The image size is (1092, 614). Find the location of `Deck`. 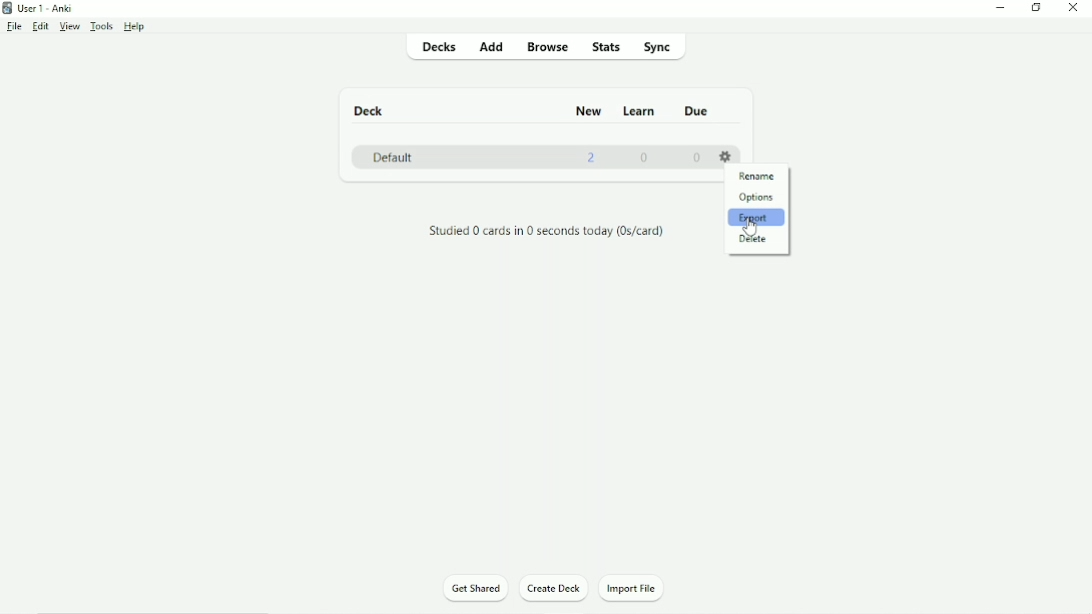

Deck is located at coordinates (370, 111).